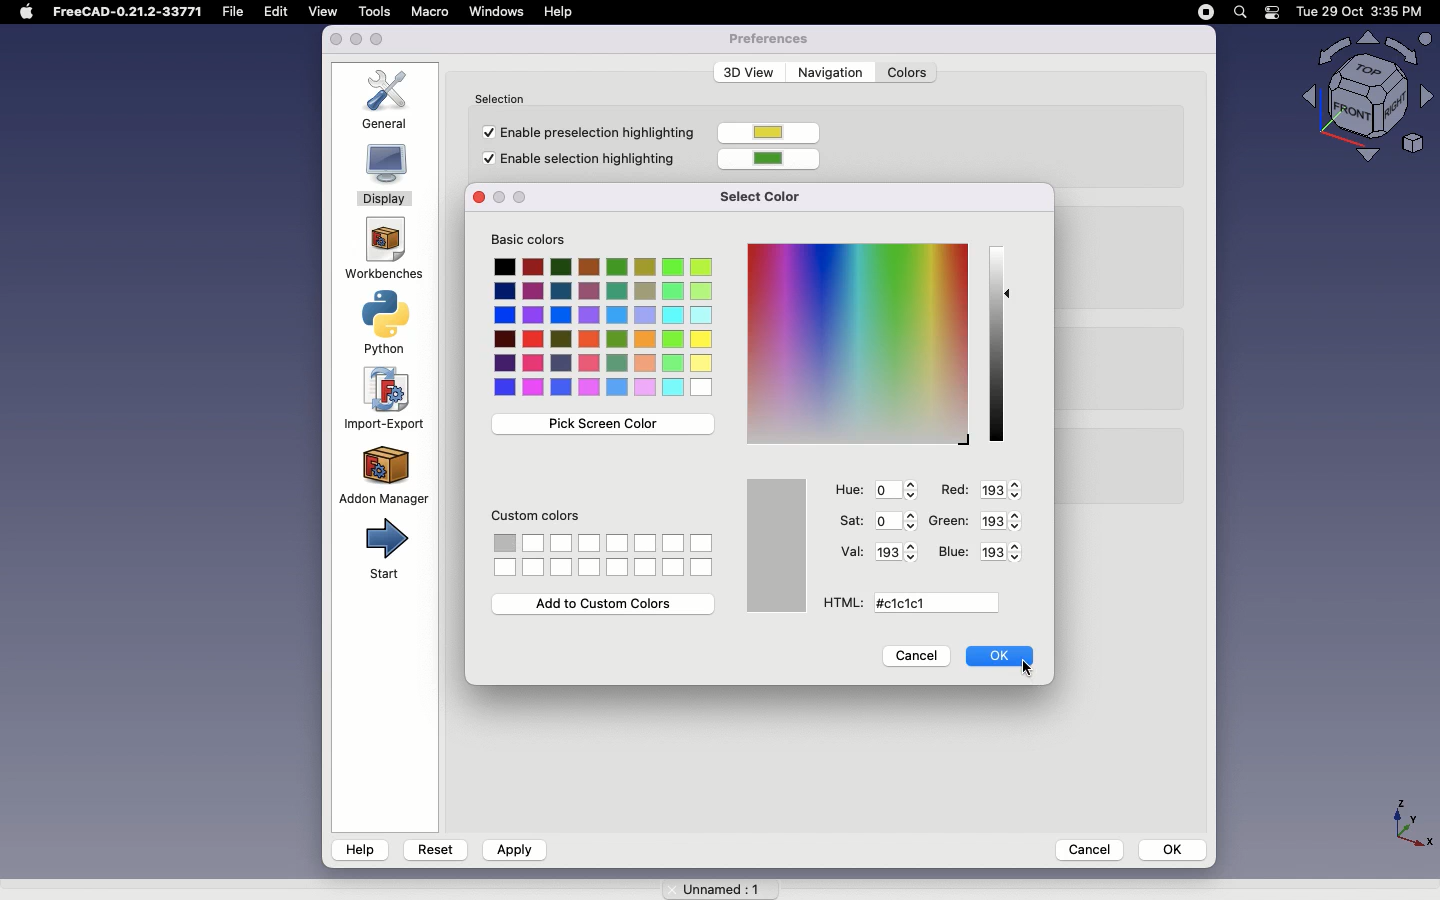  What do you see at coordinates (131, 14) in the screenshot?
I see `FreeCAD-0.21.2-33Y71` at bounding box center [131, 14].